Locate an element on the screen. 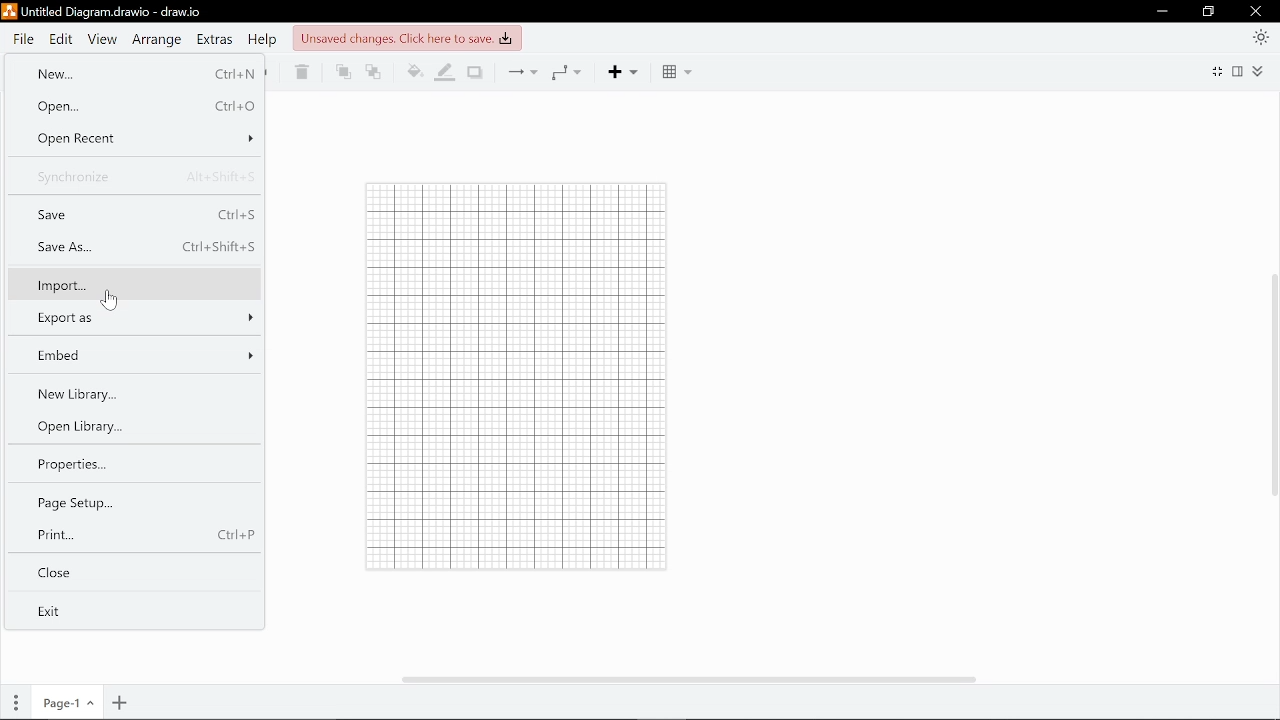  Fill color is located at coordinates (411, 73).